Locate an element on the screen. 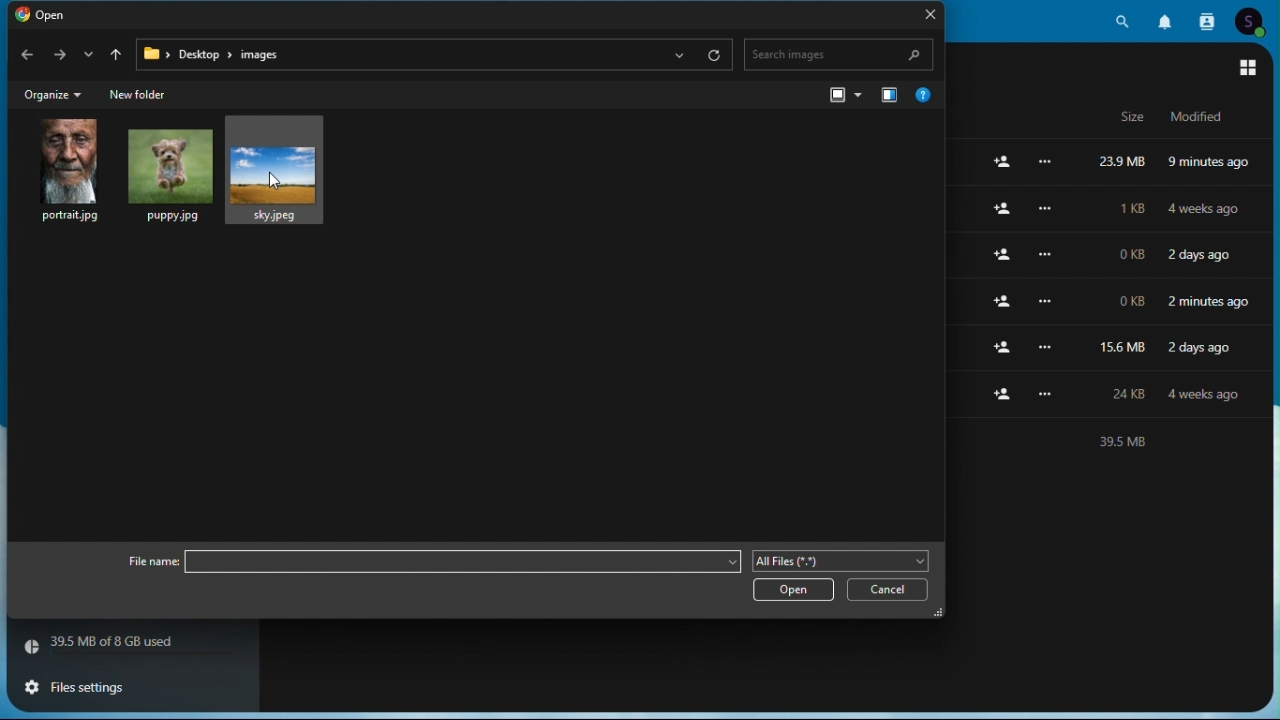   is located at coordinates (1249, 72).